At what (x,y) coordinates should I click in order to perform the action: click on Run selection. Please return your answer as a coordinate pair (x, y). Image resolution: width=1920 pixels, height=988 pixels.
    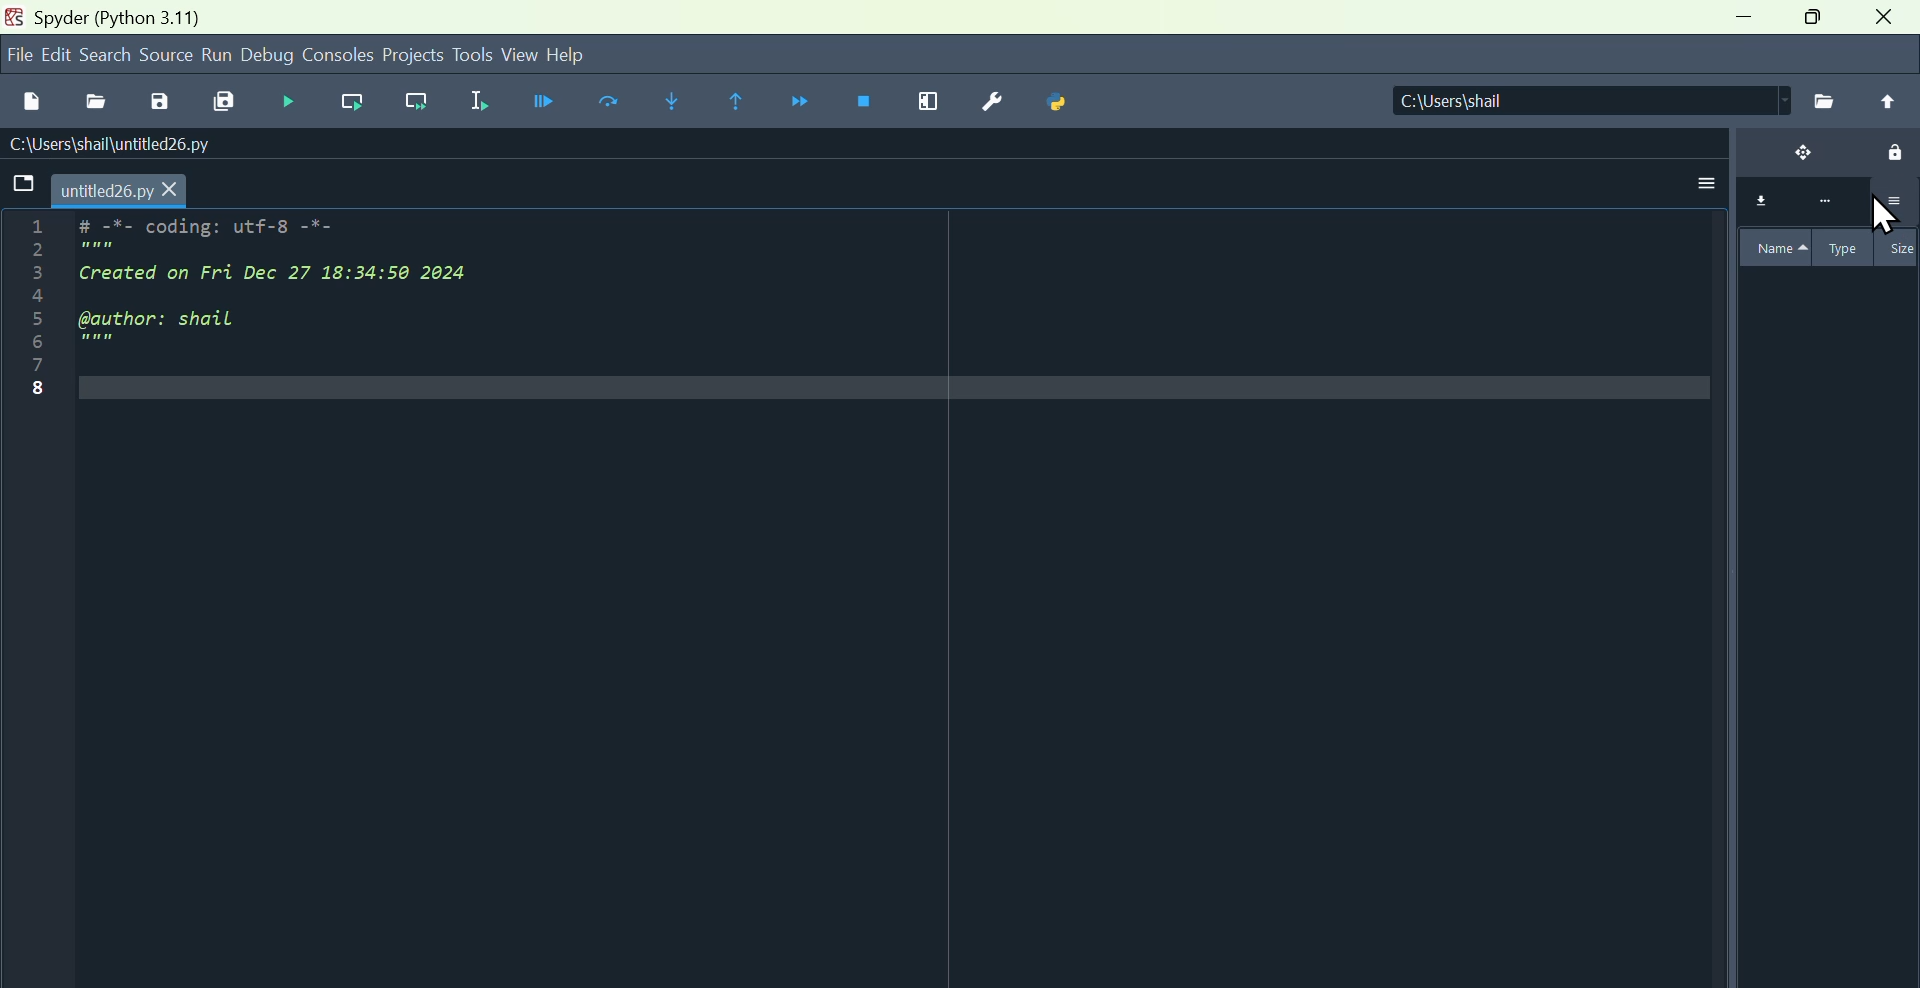
    Looking at the image, I should click on (480, 99).